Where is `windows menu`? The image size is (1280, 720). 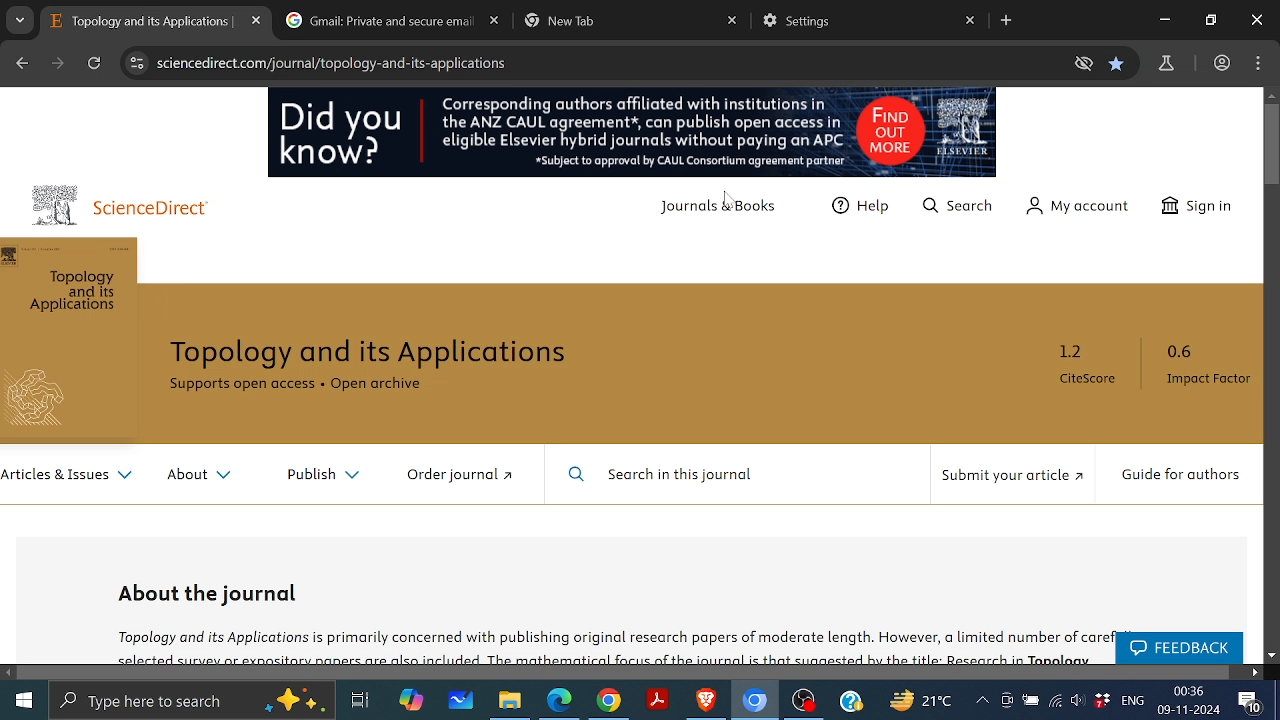 windows menu is located at coordinates (18, 701).